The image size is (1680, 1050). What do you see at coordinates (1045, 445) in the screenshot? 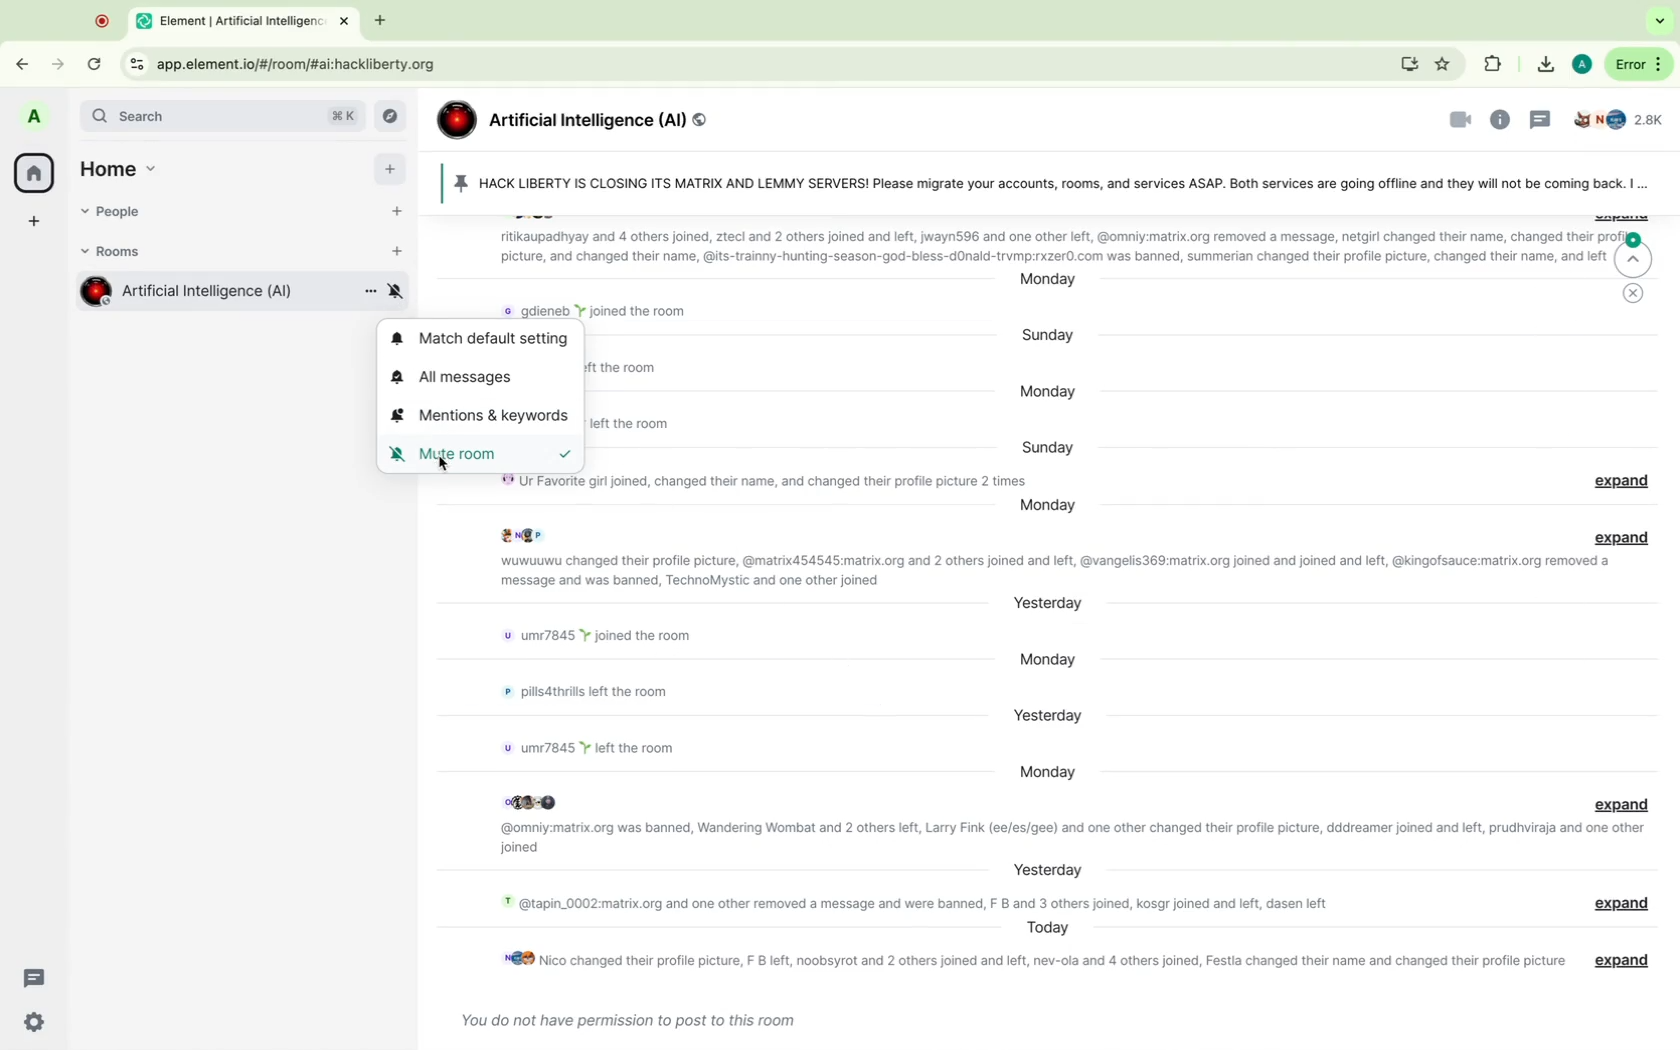
I see `day` at bounding box center [1045, 445].